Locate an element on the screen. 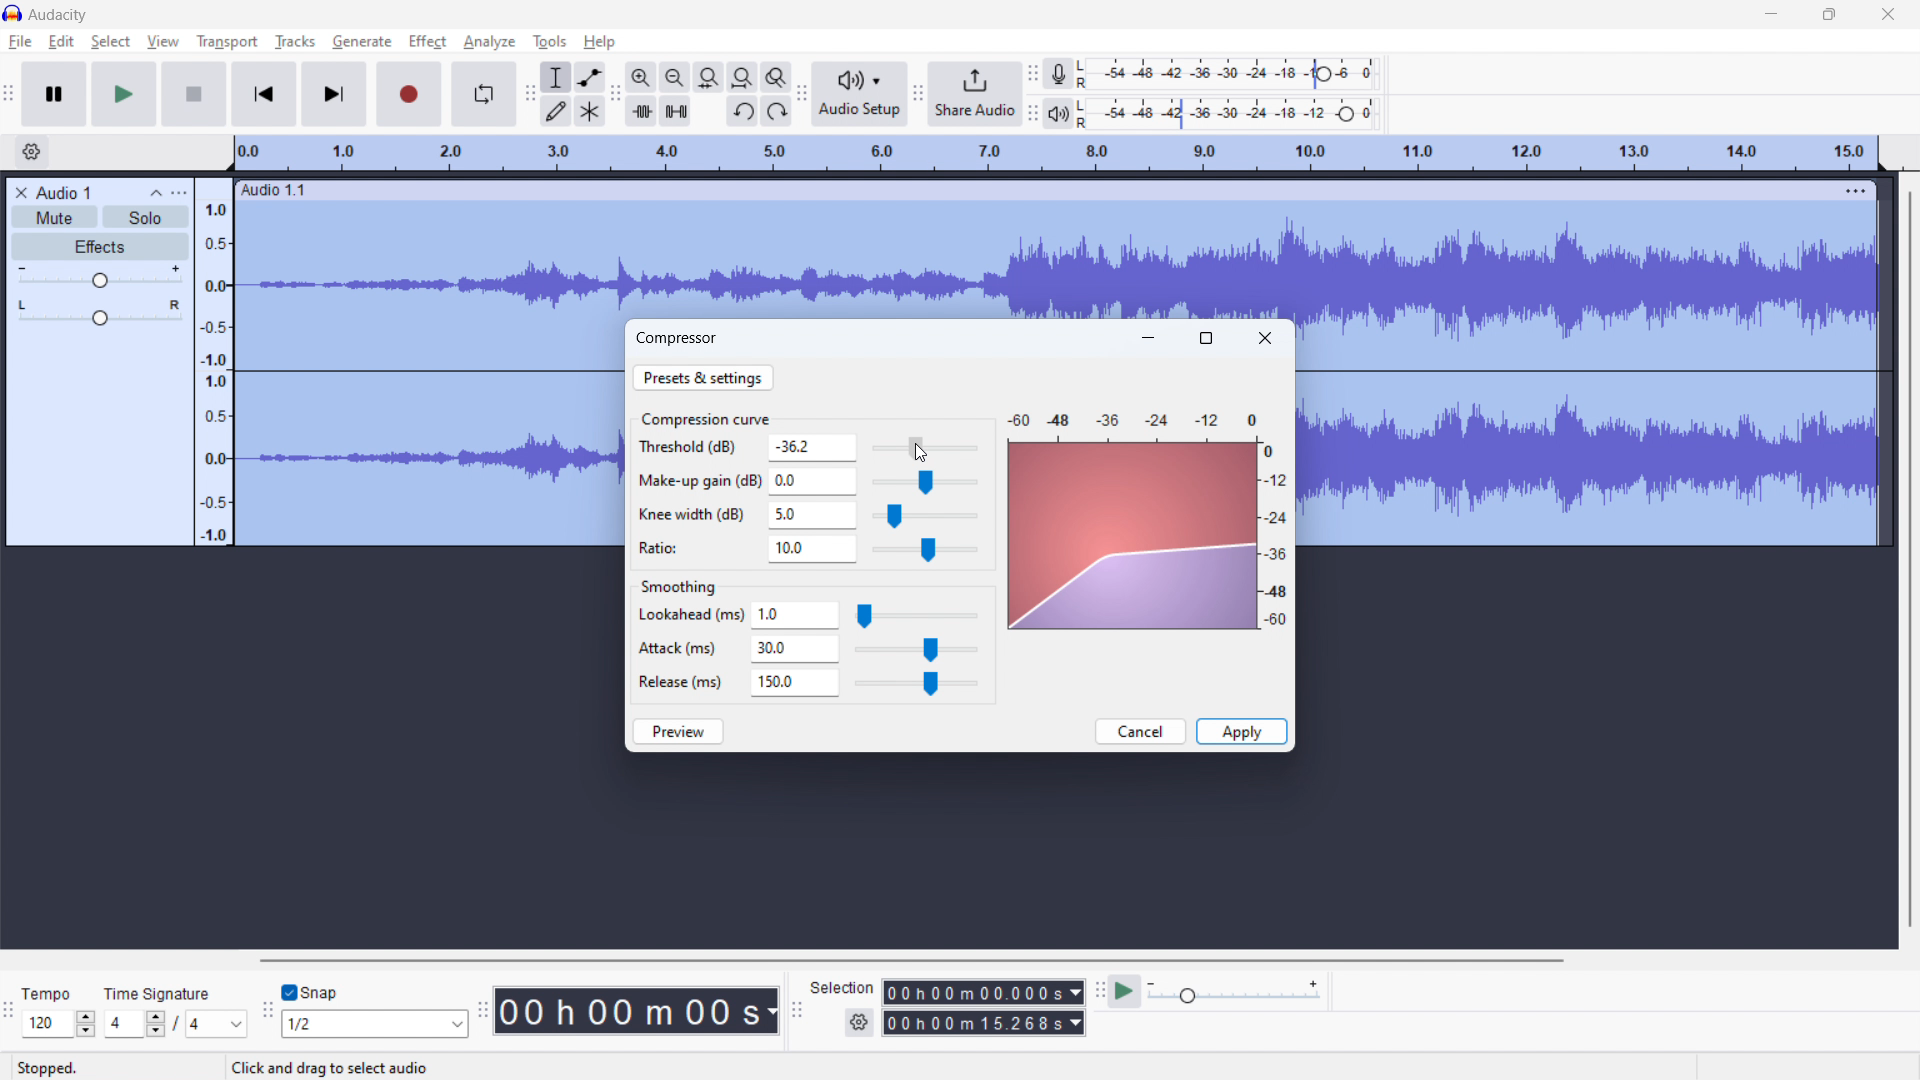 This screenshot has height=1080, width=1920. Click and drag to select audio is located at coordinates (320, 1067).